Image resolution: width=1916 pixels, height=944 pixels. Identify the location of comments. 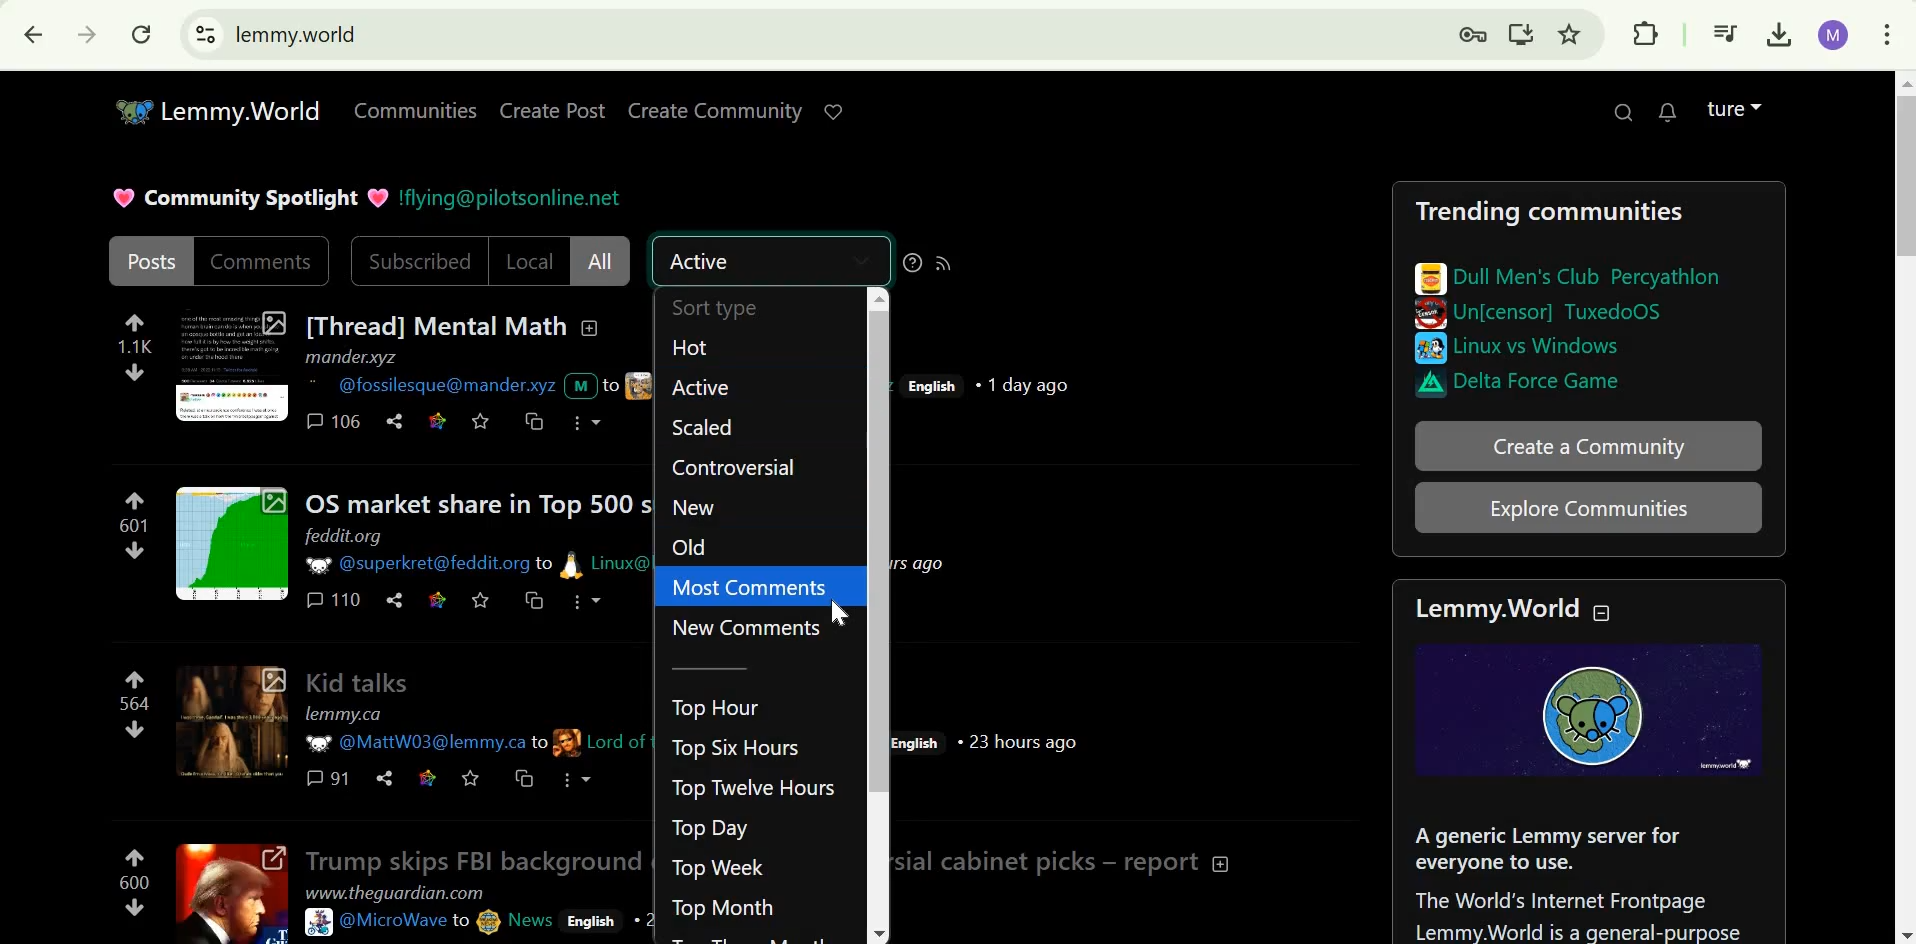
(332, 598).